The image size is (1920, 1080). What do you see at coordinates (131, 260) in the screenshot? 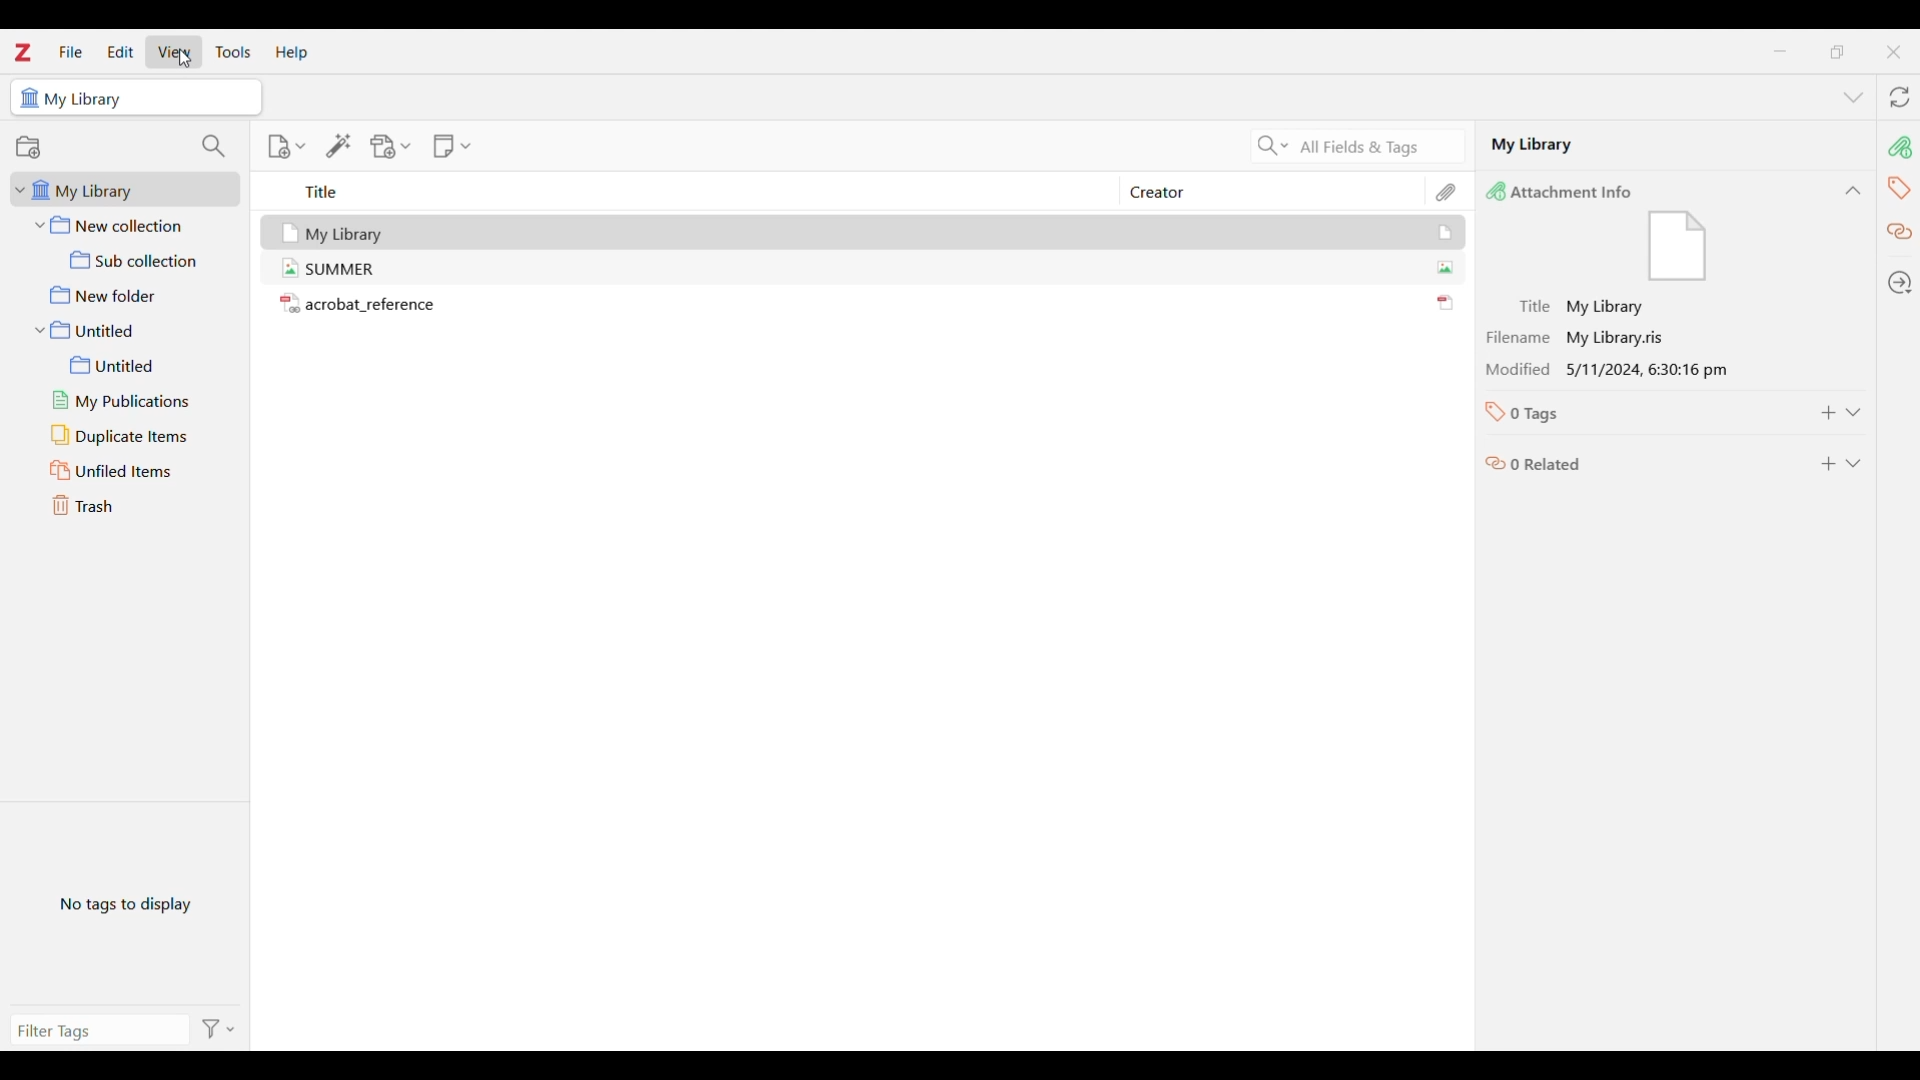
I see `Sub collection folder under New collection folder` at bounding box center [131, 260].